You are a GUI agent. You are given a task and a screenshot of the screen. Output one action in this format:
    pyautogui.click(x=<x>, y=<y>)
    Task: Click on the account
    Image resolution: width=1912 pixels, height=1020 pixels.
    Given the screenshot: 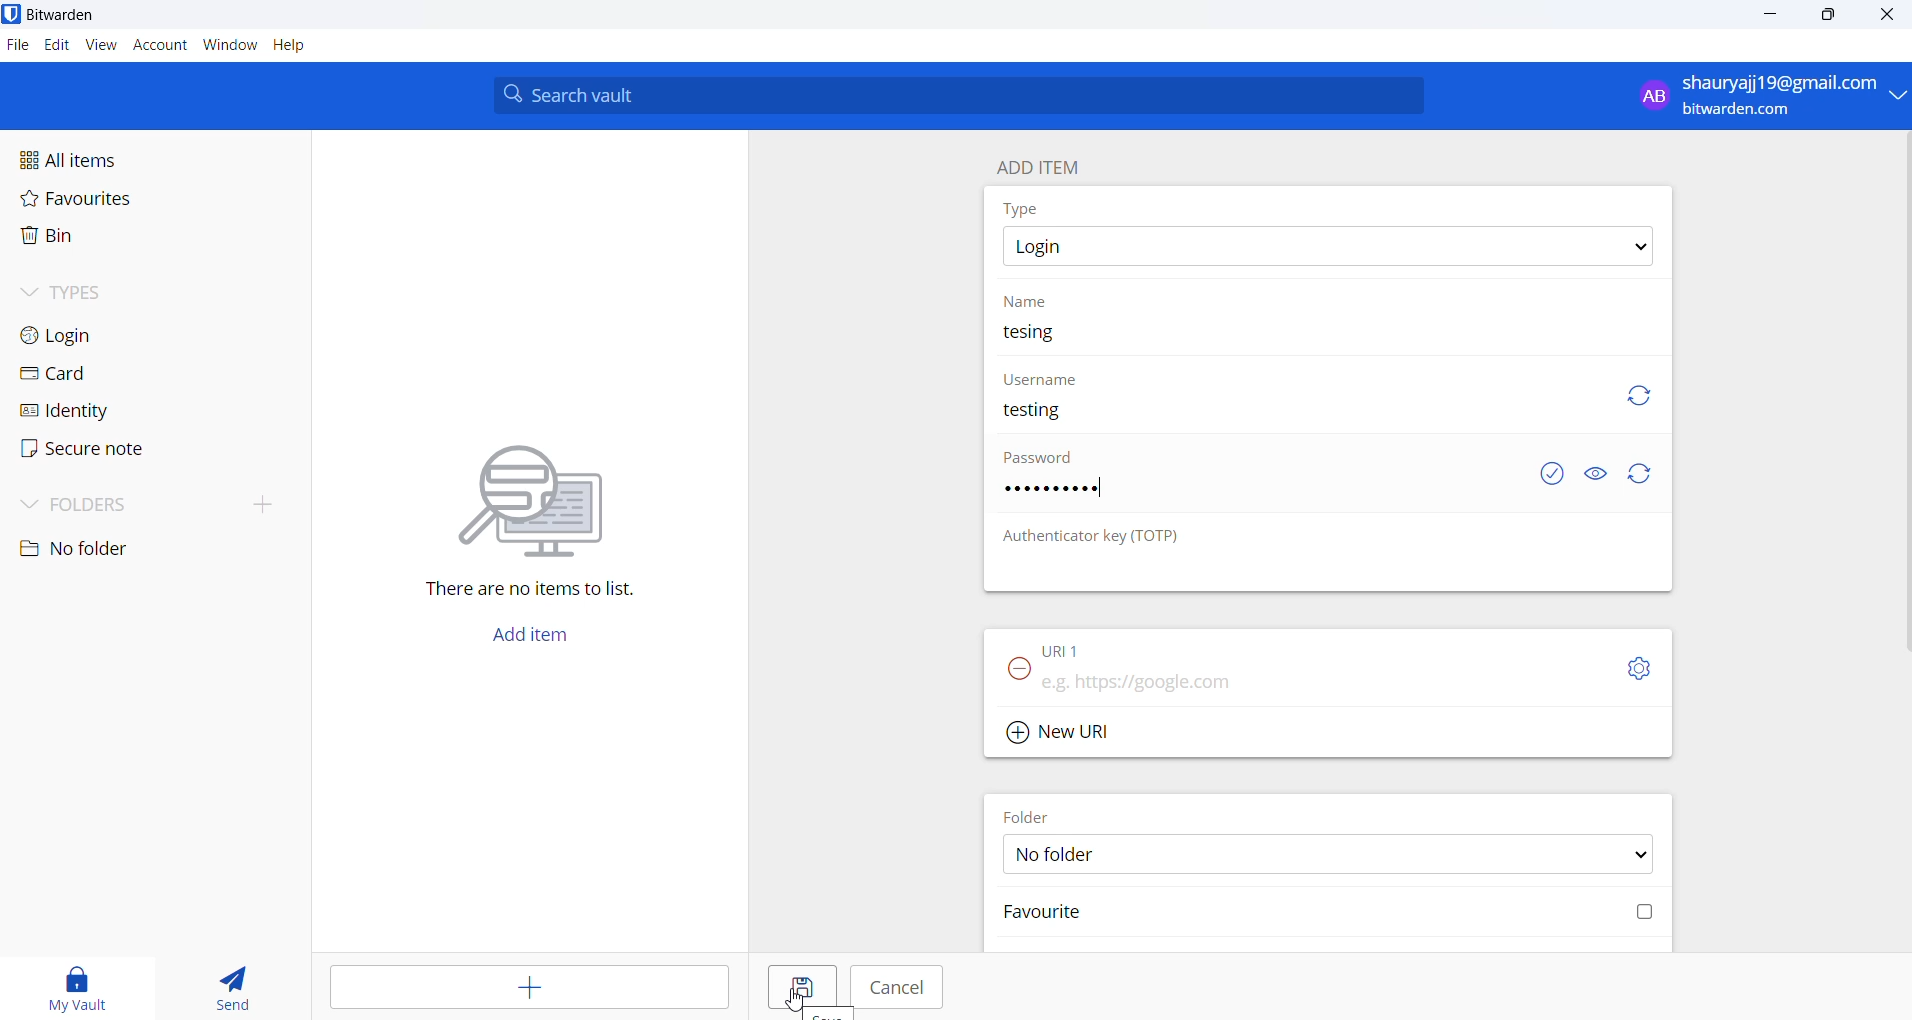 What is the action you would take?
    pyautogui.click(x=161, y=47)
    